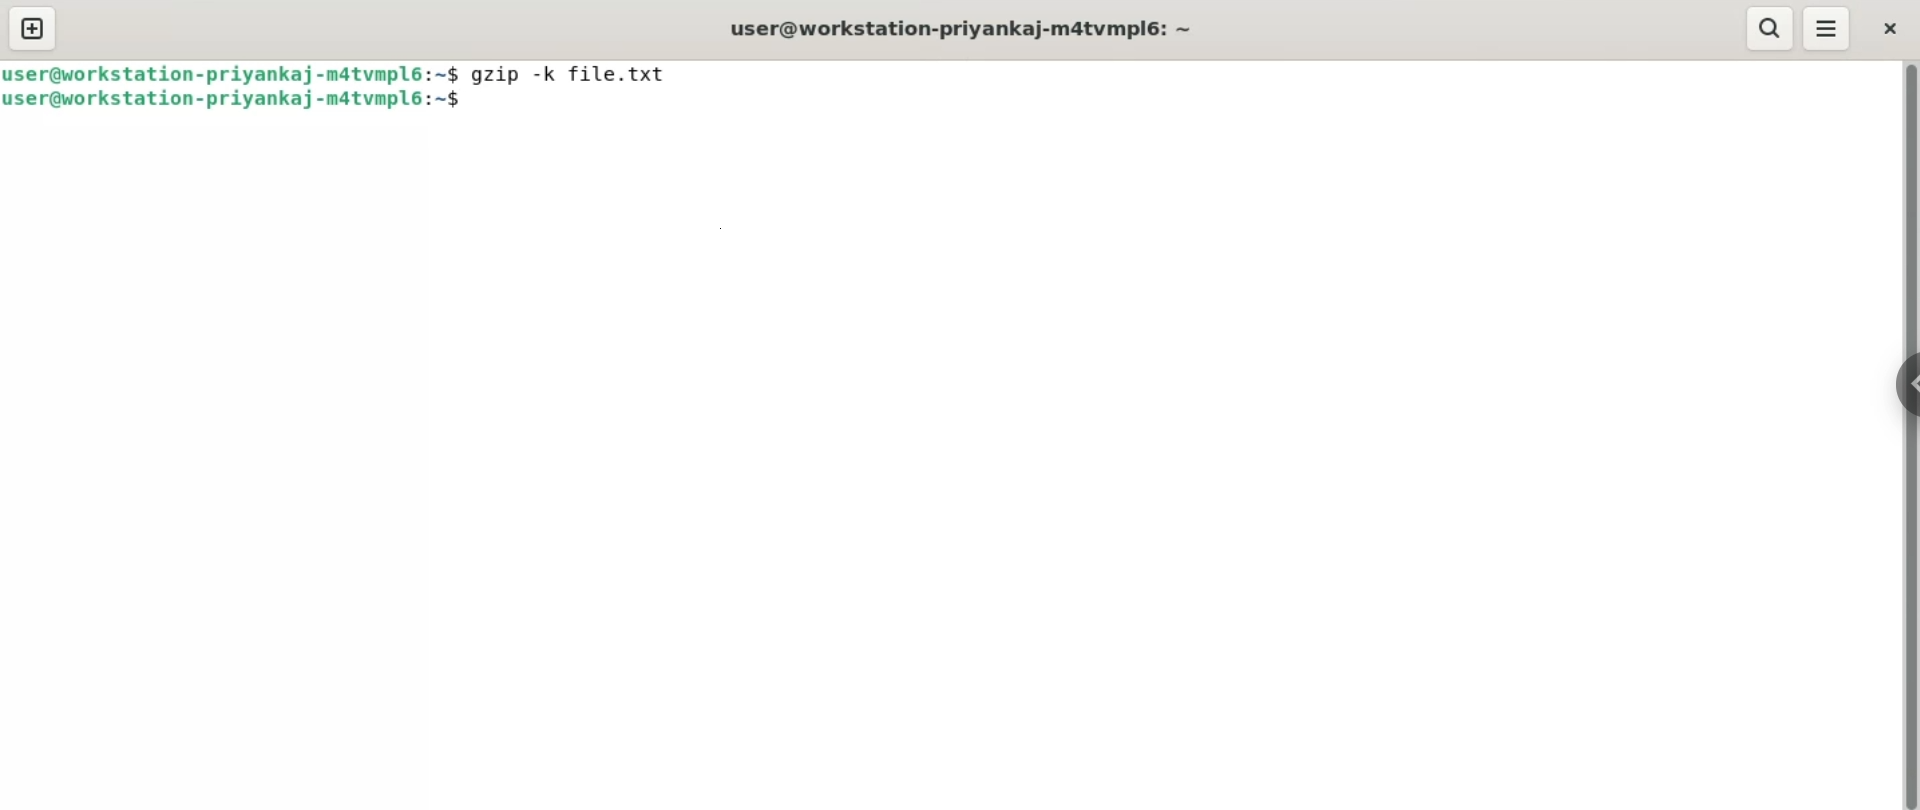  I want to click on command input, so click(1174, 109).